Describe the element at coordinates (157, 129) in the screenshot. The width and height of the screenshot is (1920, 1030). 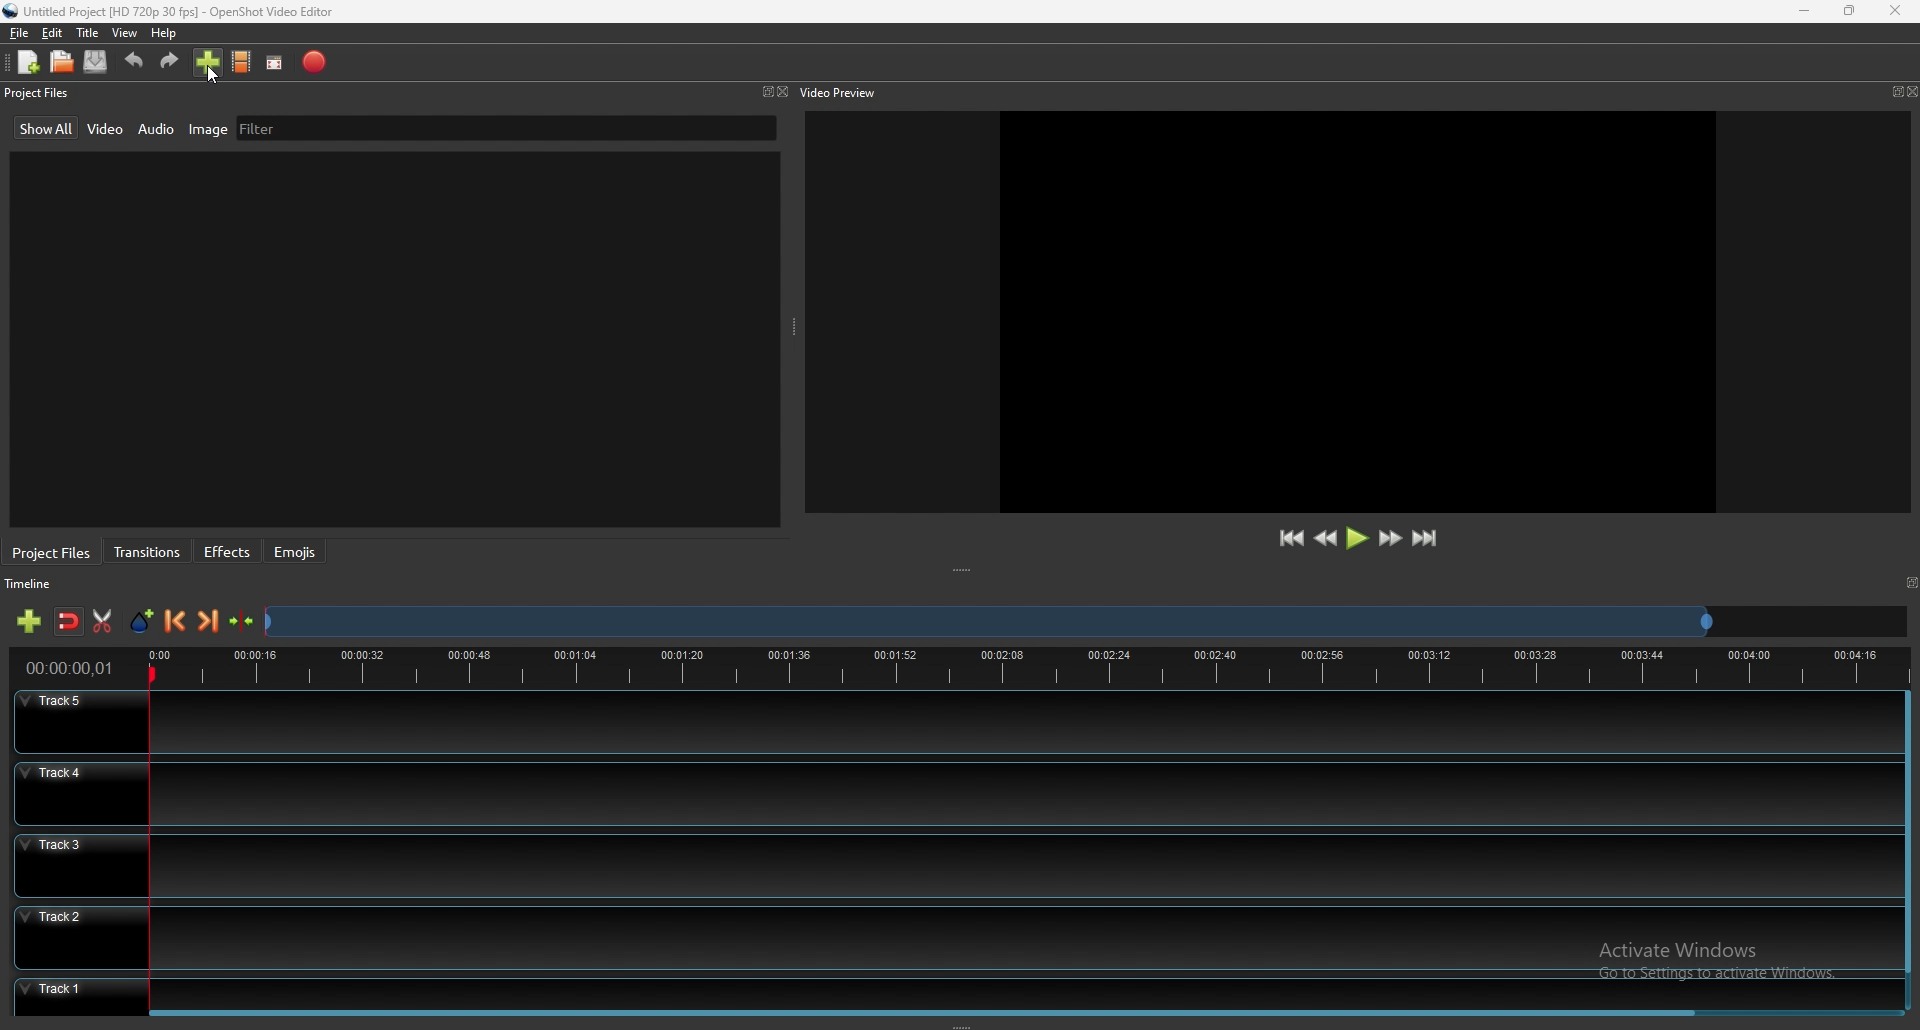
I see `audio` at that location.